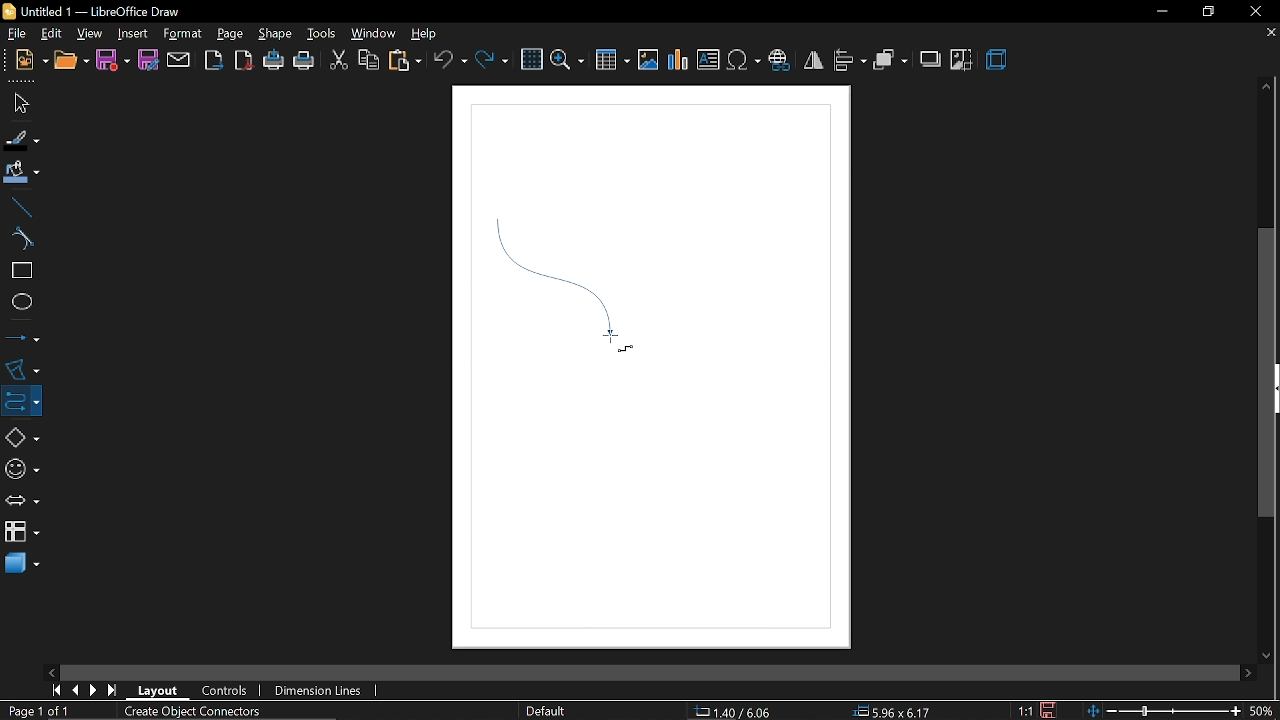 This screenshot has width=1280, height=720. Describe the element at coordinates (18, 103) in the screenshot. I see `select` at that location.